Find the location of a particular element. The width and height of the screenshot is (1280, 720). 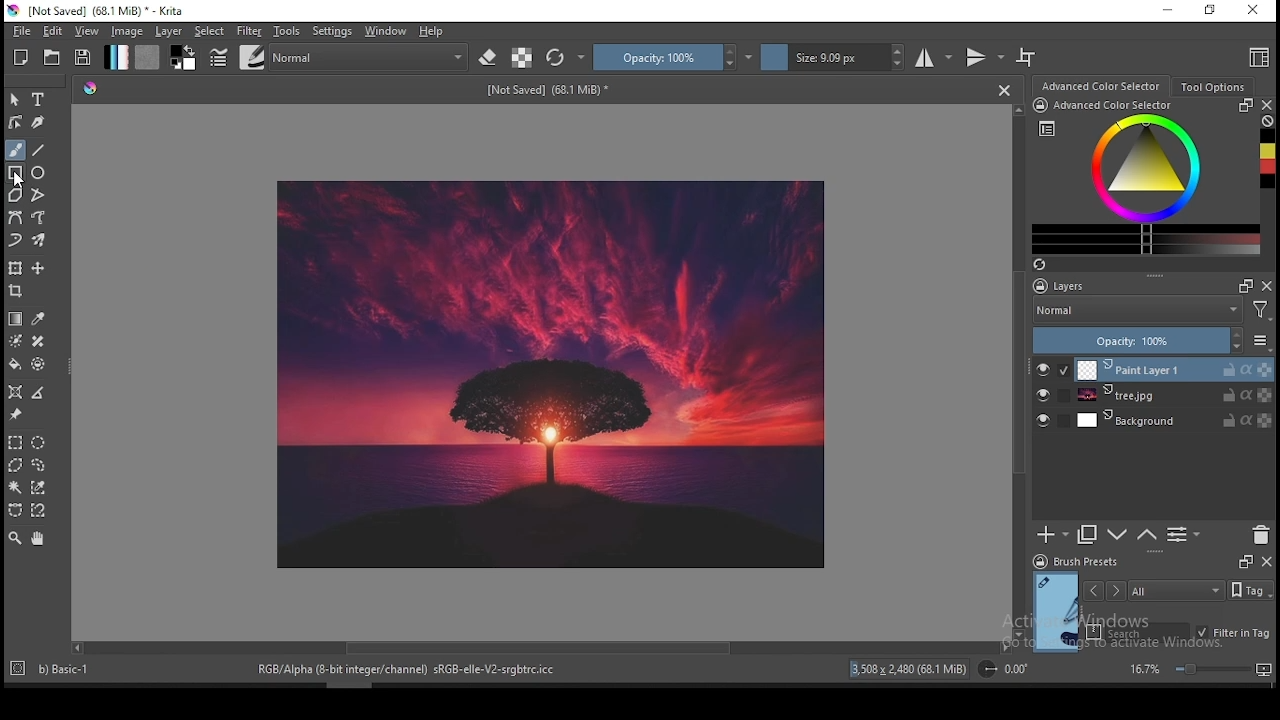

multibrush tool is located at coordinates (40, 240).